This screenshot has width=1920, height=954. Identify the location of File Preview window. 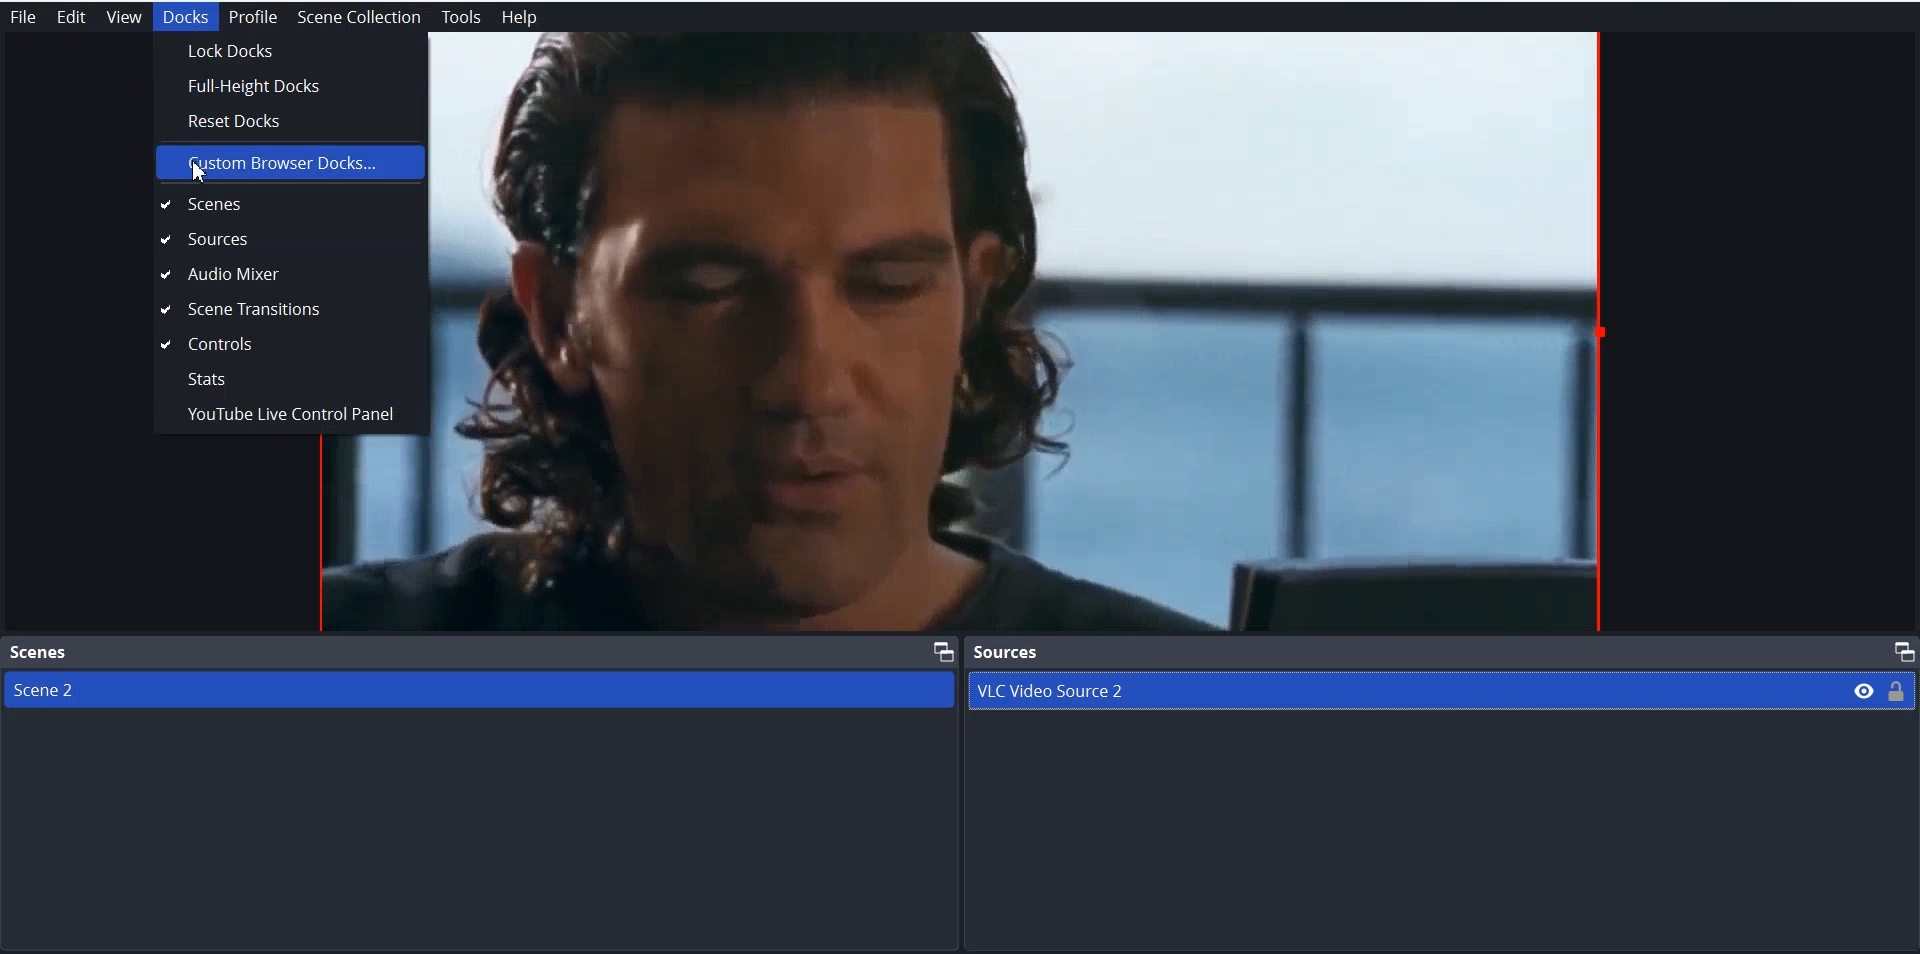
(1023, 334).